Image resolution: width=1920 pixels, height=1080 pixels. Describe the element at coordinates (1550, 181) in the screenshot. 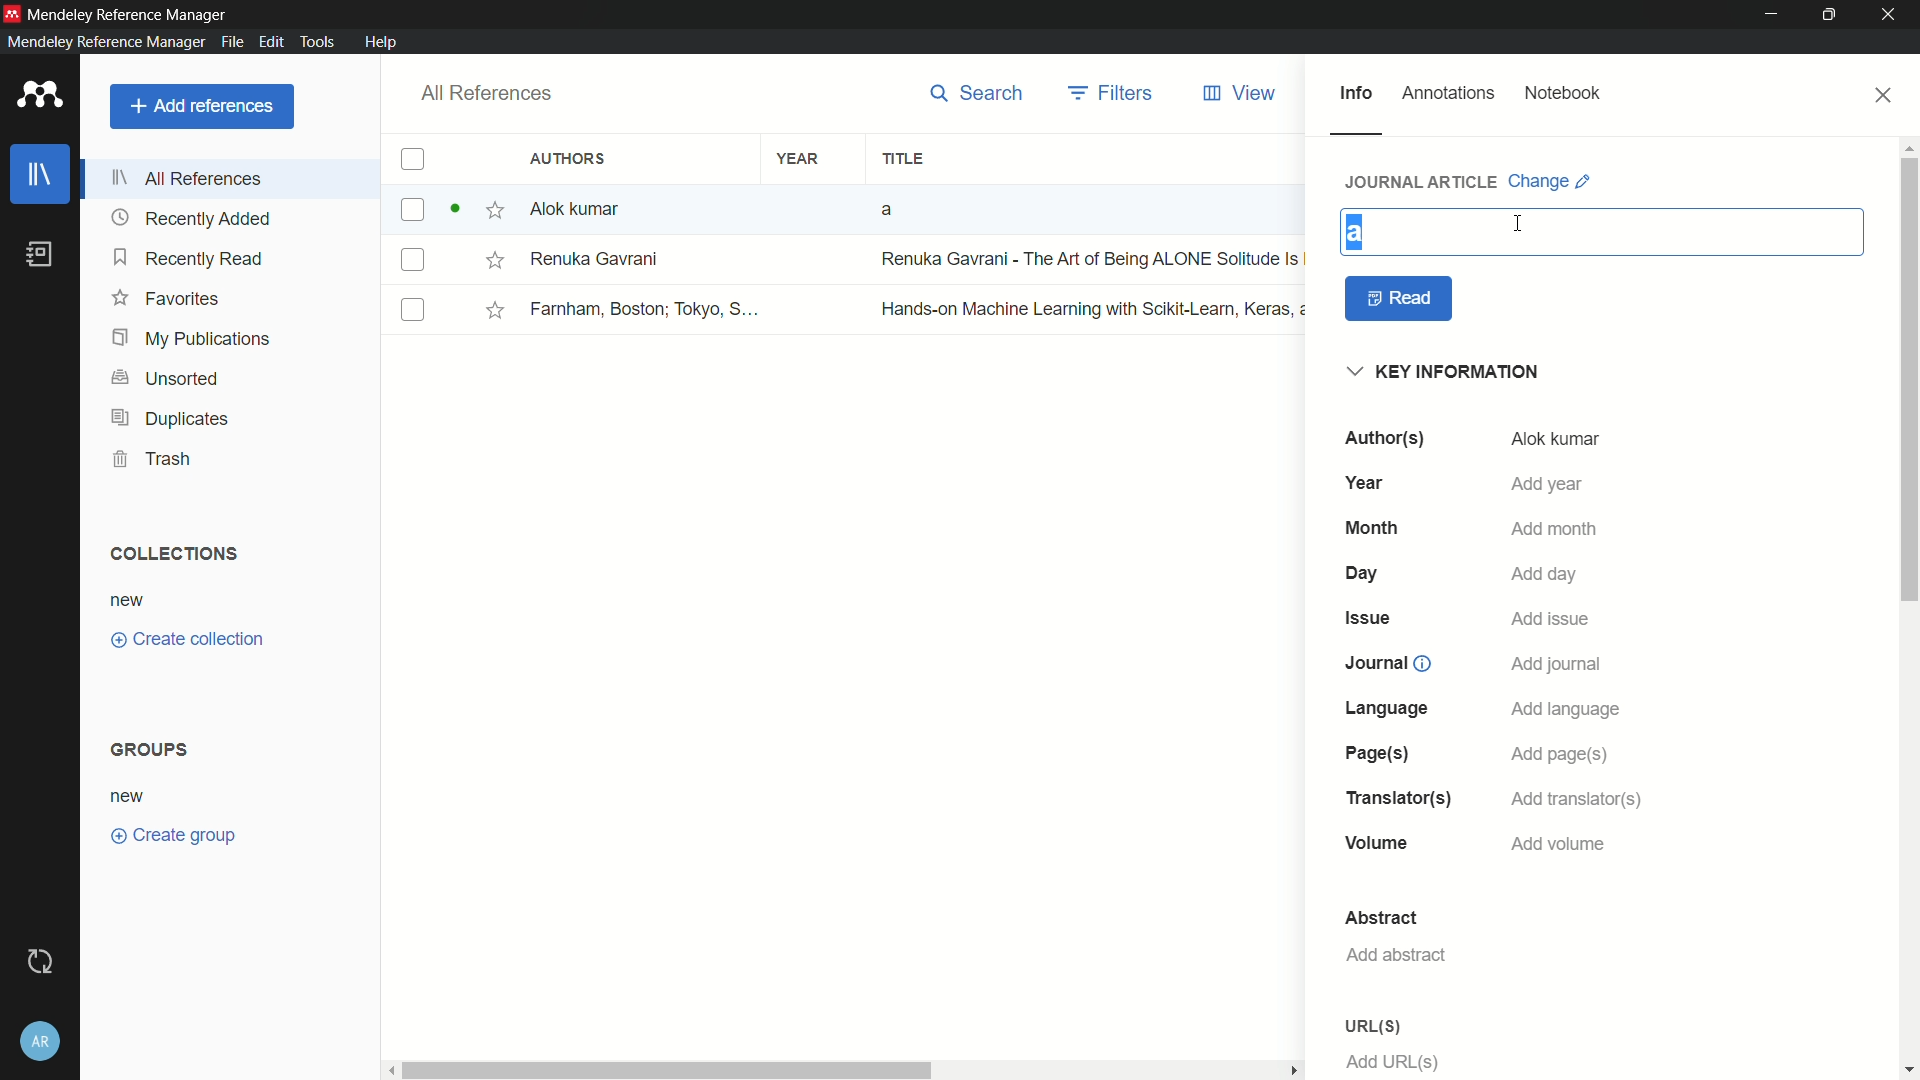

I see `change` at that location.